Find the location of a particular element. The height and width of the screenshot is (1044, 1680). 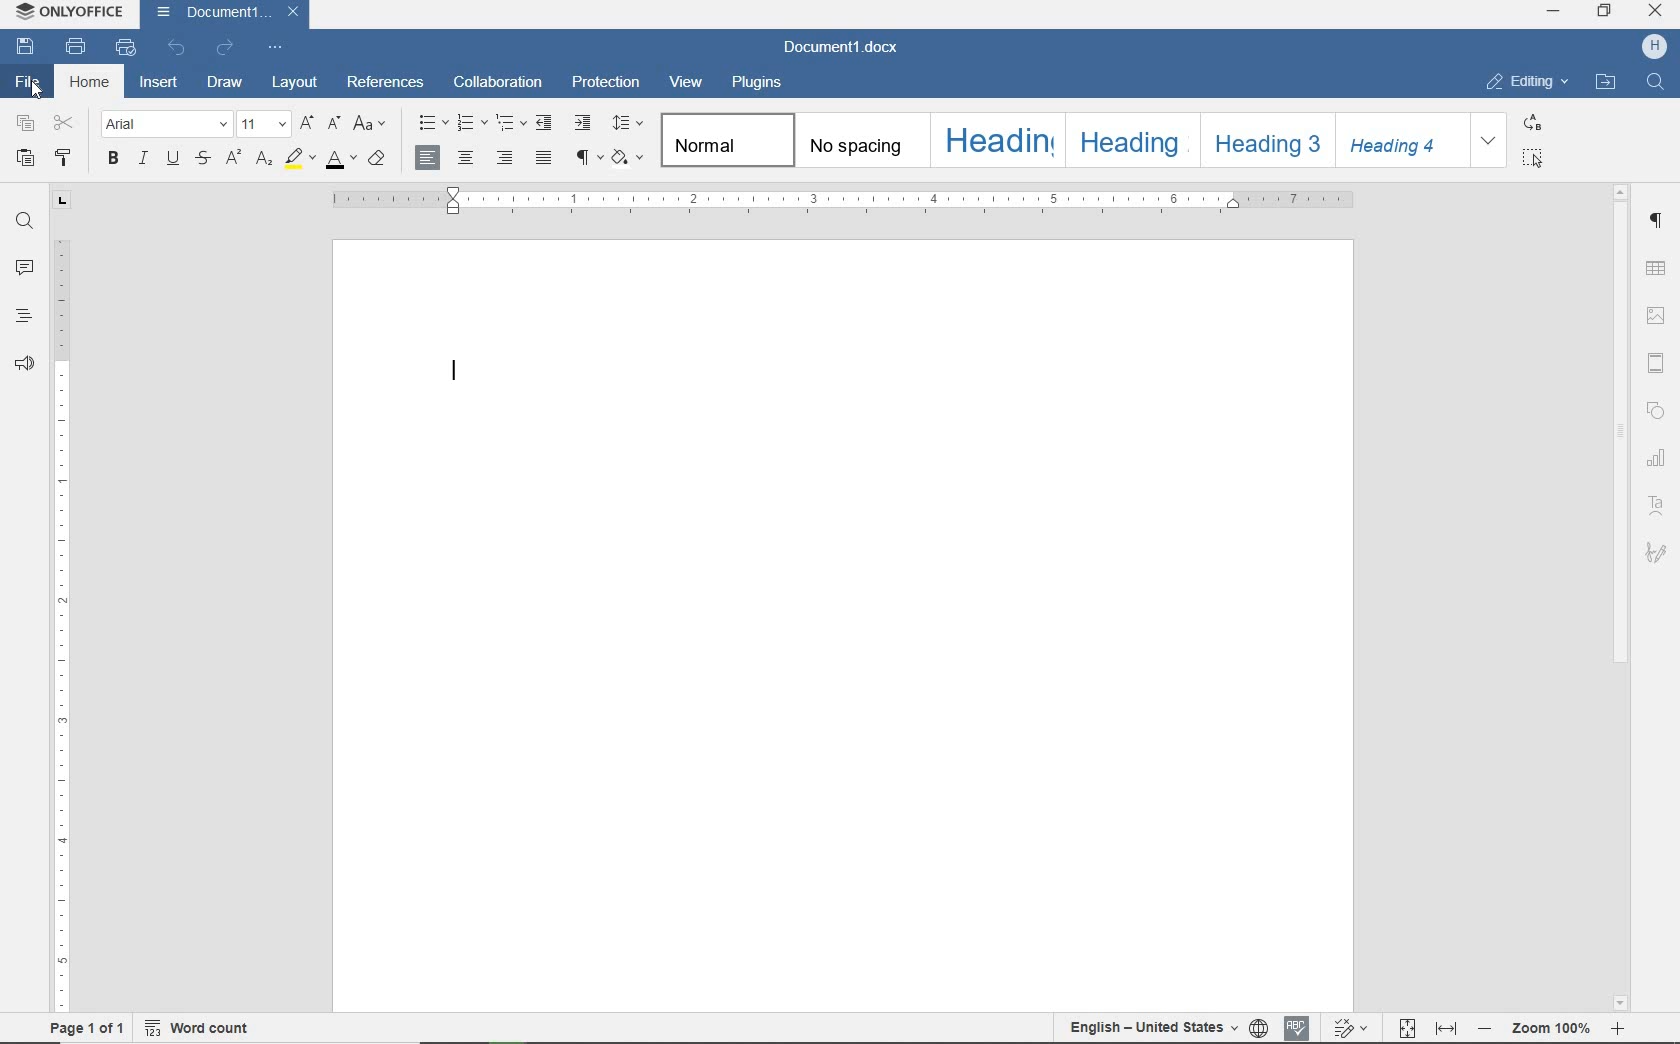

signature is located at coordinates (1657, 553).